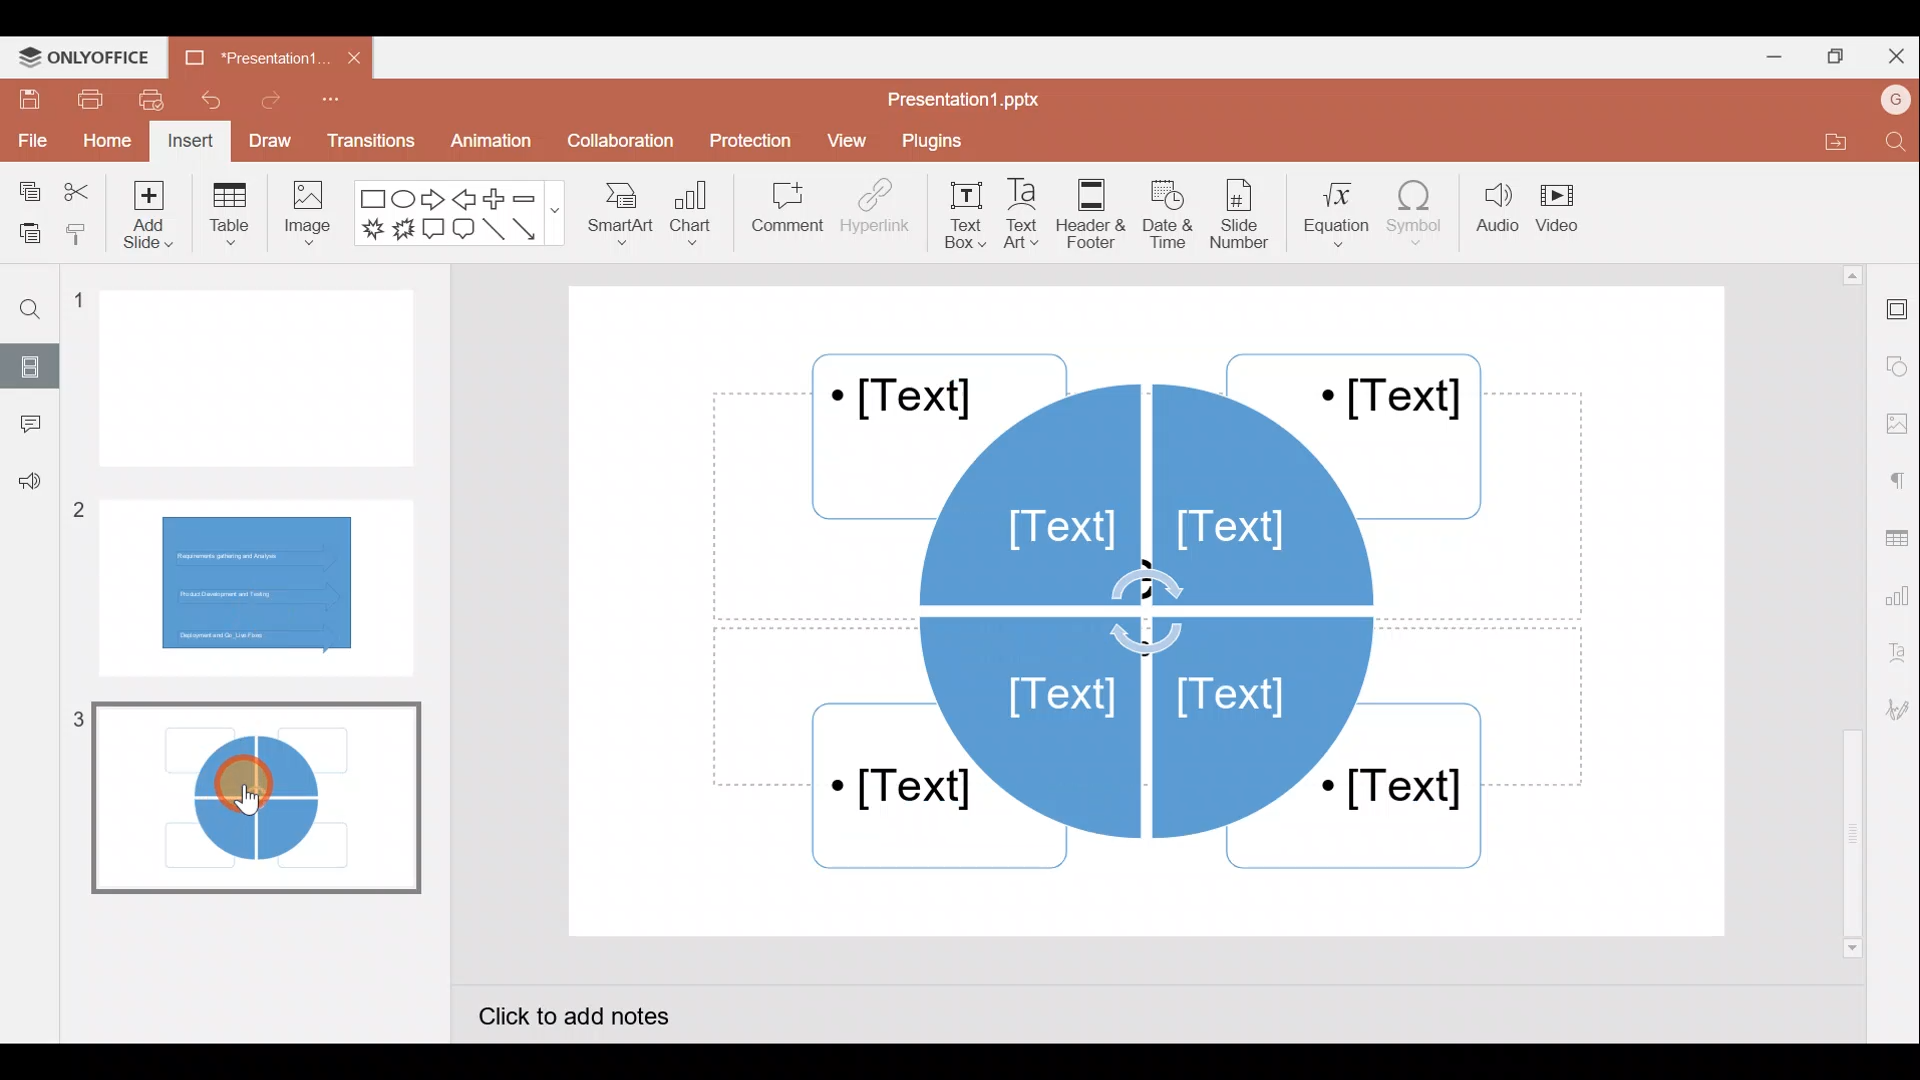  Describe the element at coordinates (368, 199) in the screenshot. I see `Rectangle` at that location.